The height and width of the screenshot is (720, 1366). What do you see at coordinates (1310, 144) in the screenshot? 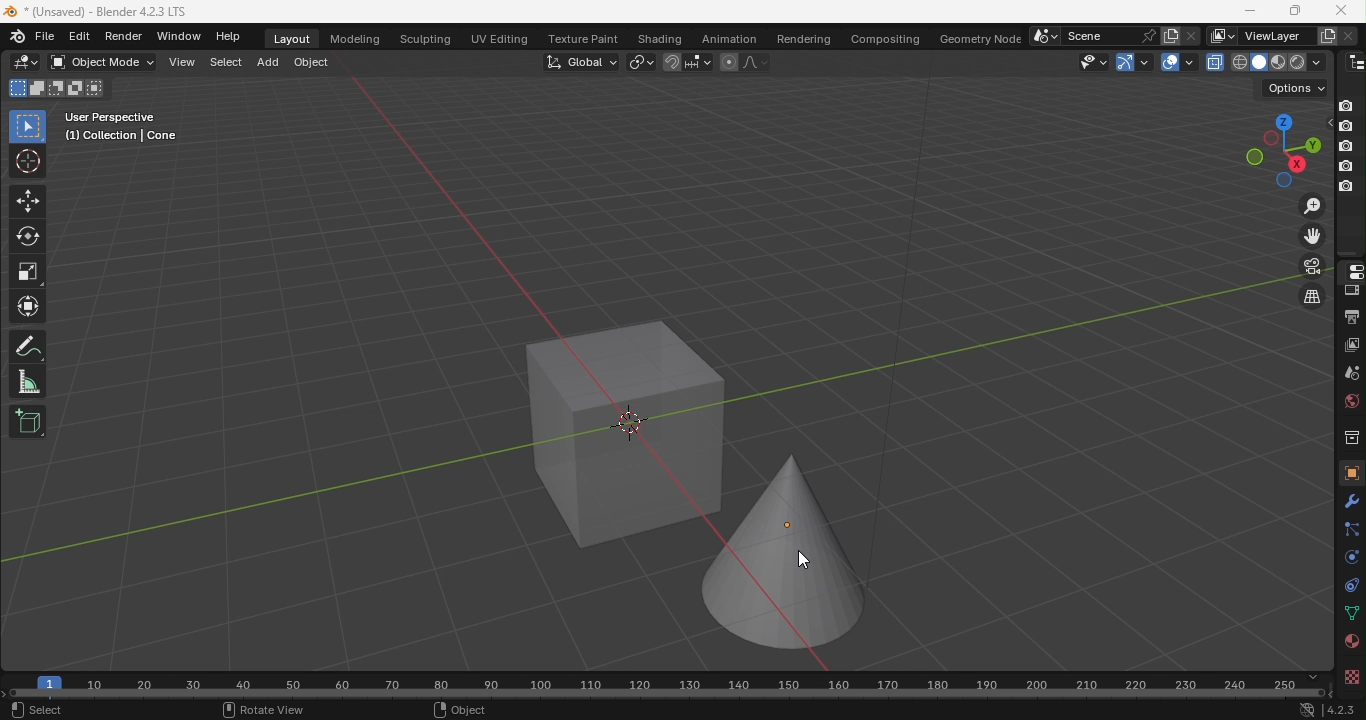
I see `Rotate the view` at bounding box center [1310, 144].